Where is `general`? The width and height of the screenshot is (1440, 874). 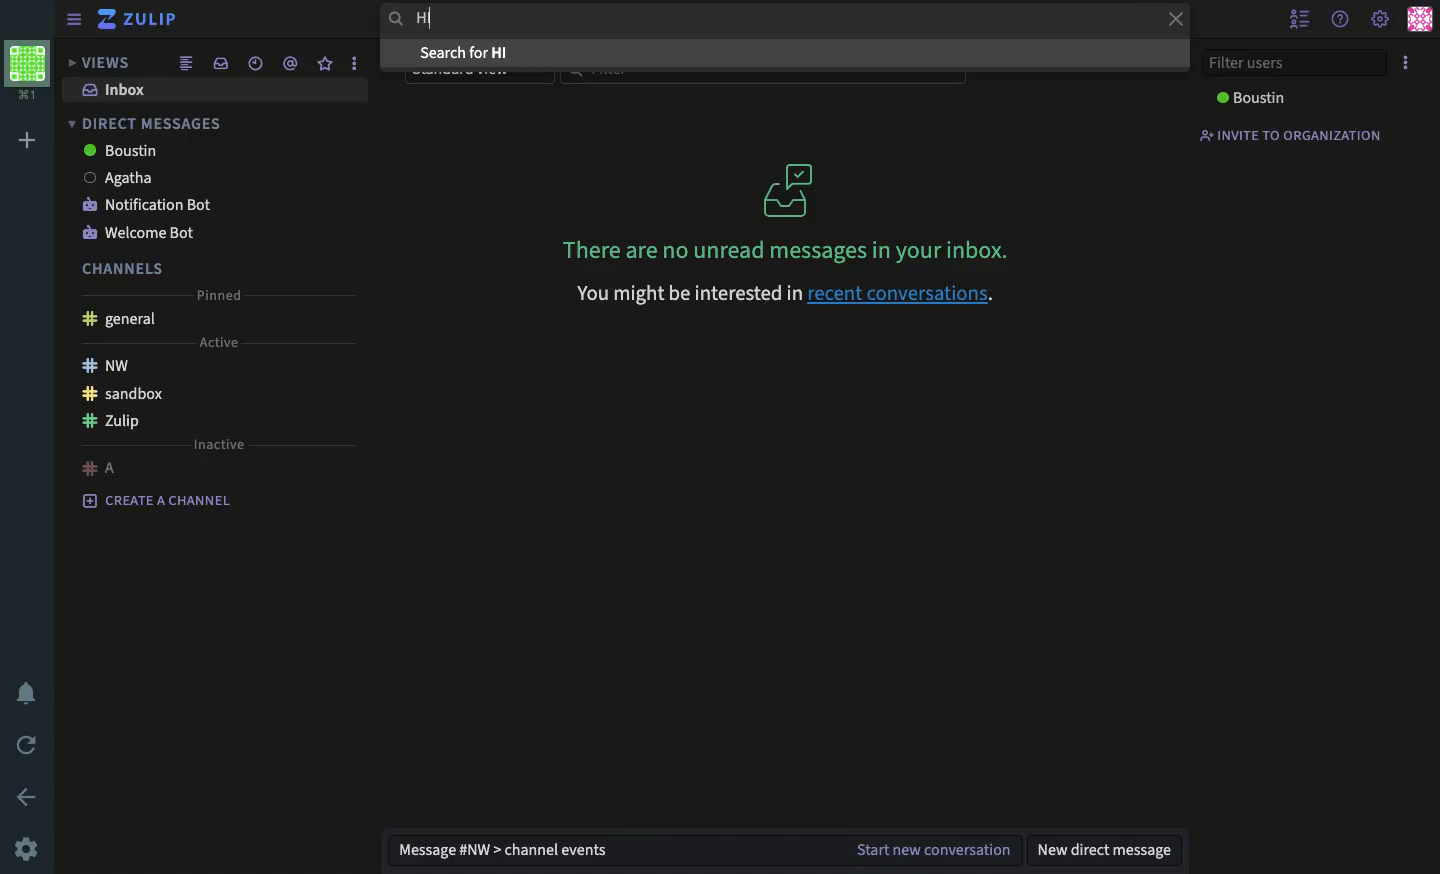
general is located at coordinates (122, 319).